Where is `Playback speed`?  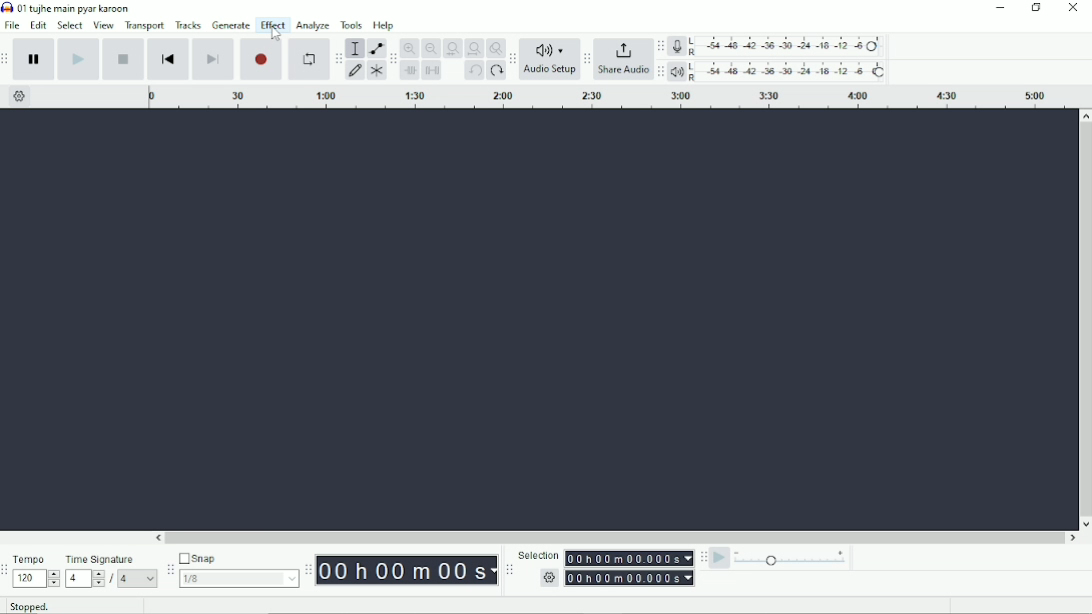
Playback speed is located at coordinates (796, 560).